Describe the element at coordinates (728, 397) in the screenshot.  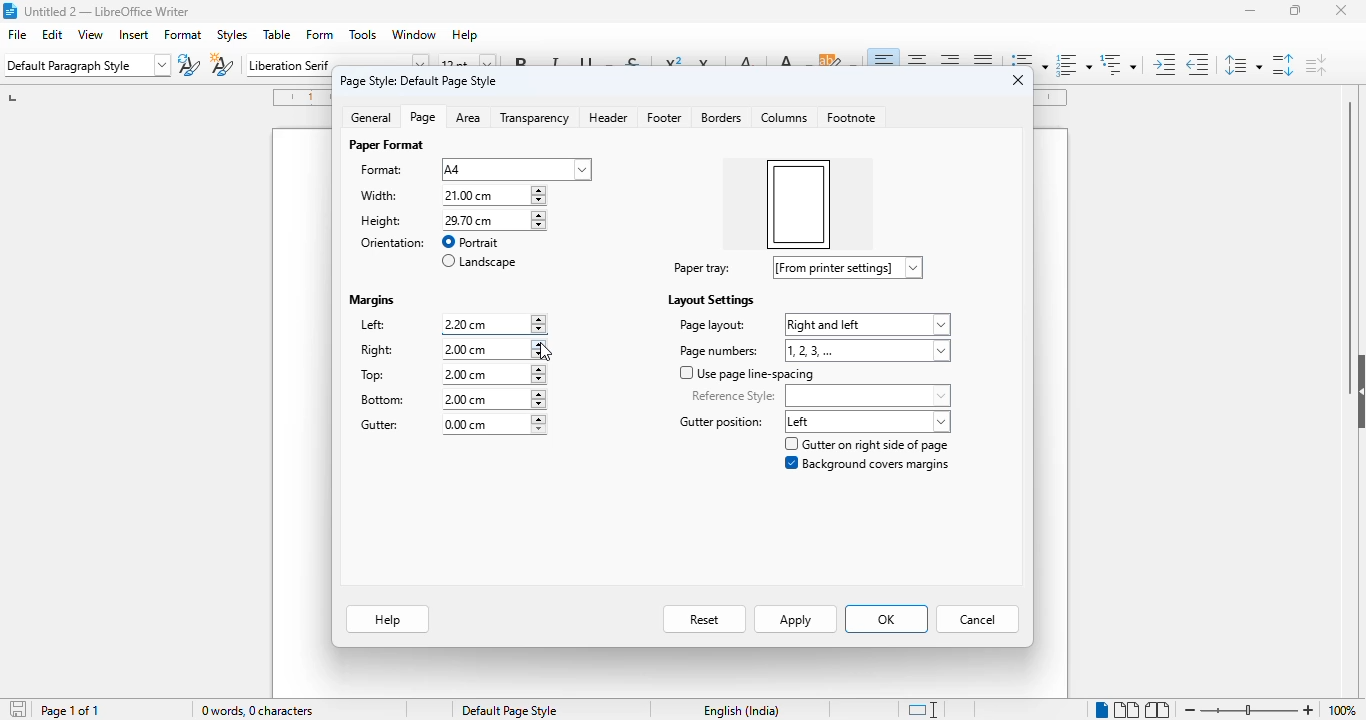
I see `reference style:` at that location.